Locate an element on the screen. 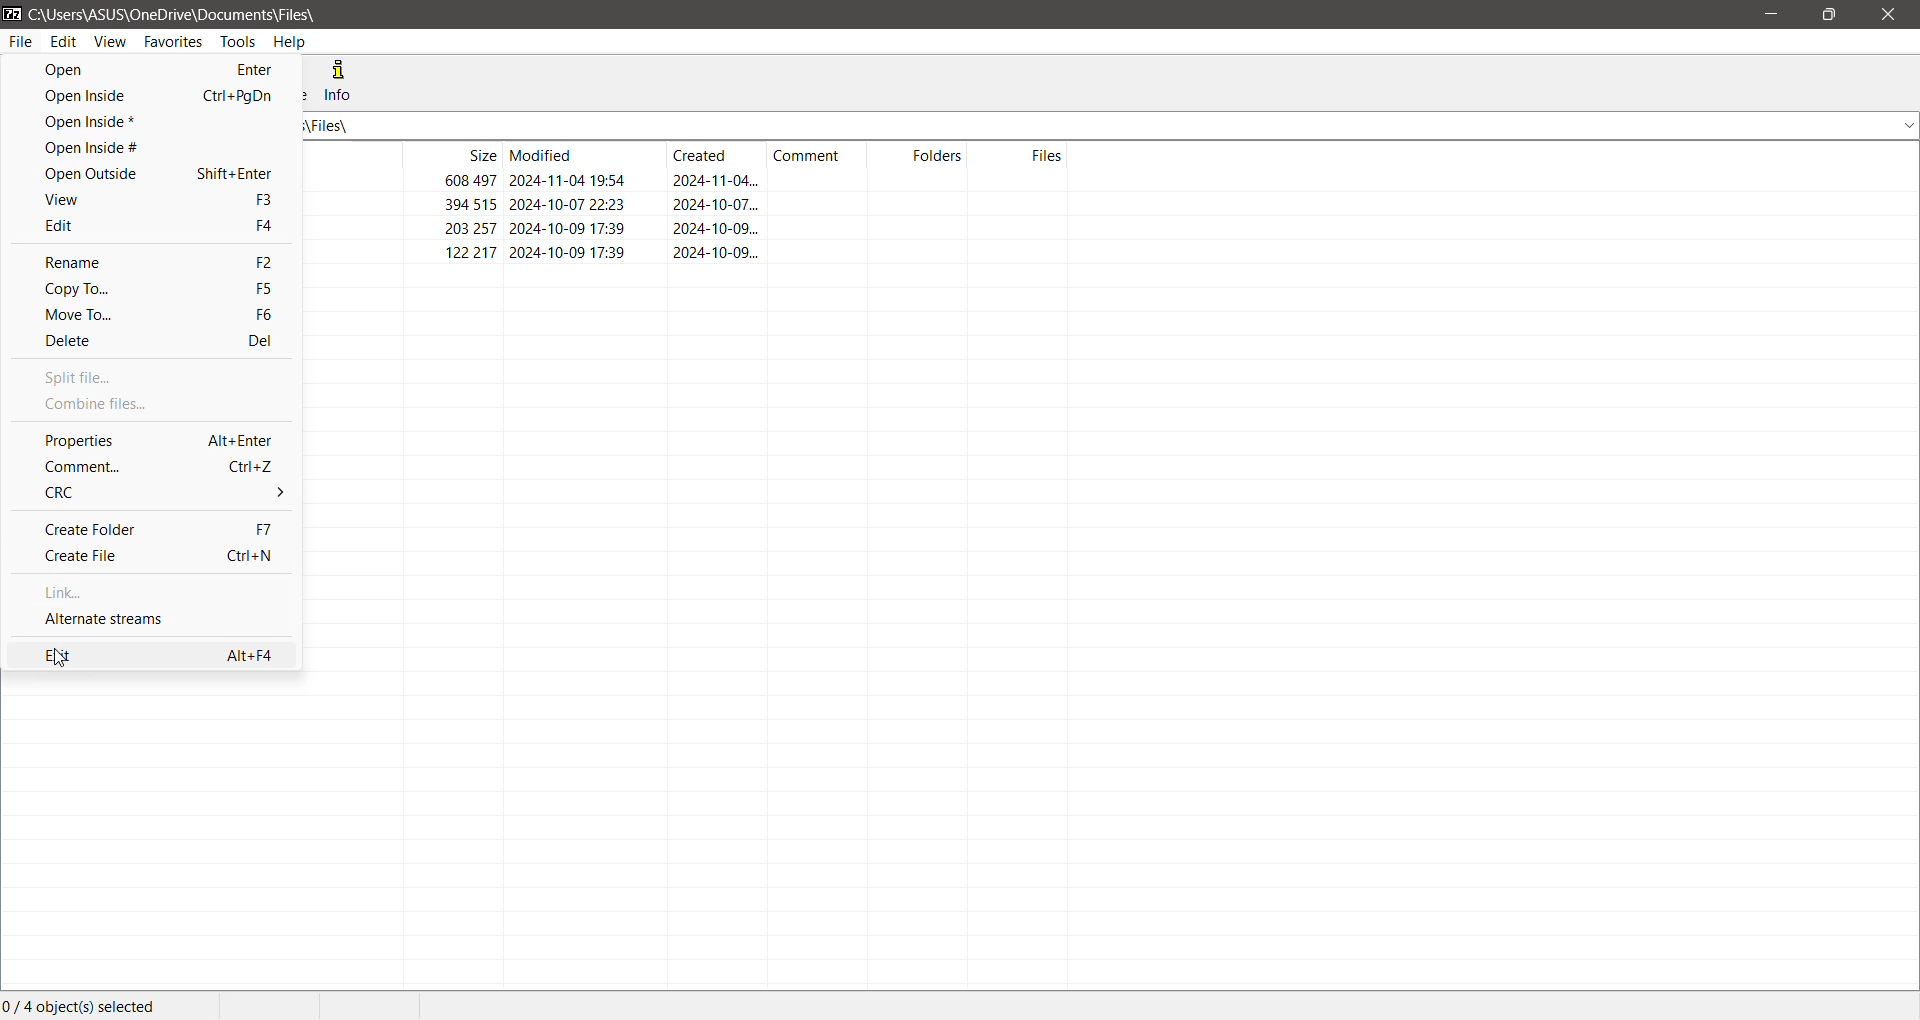 The image size is (1920, 1020). 122217 is located at coordinates (465, 254).